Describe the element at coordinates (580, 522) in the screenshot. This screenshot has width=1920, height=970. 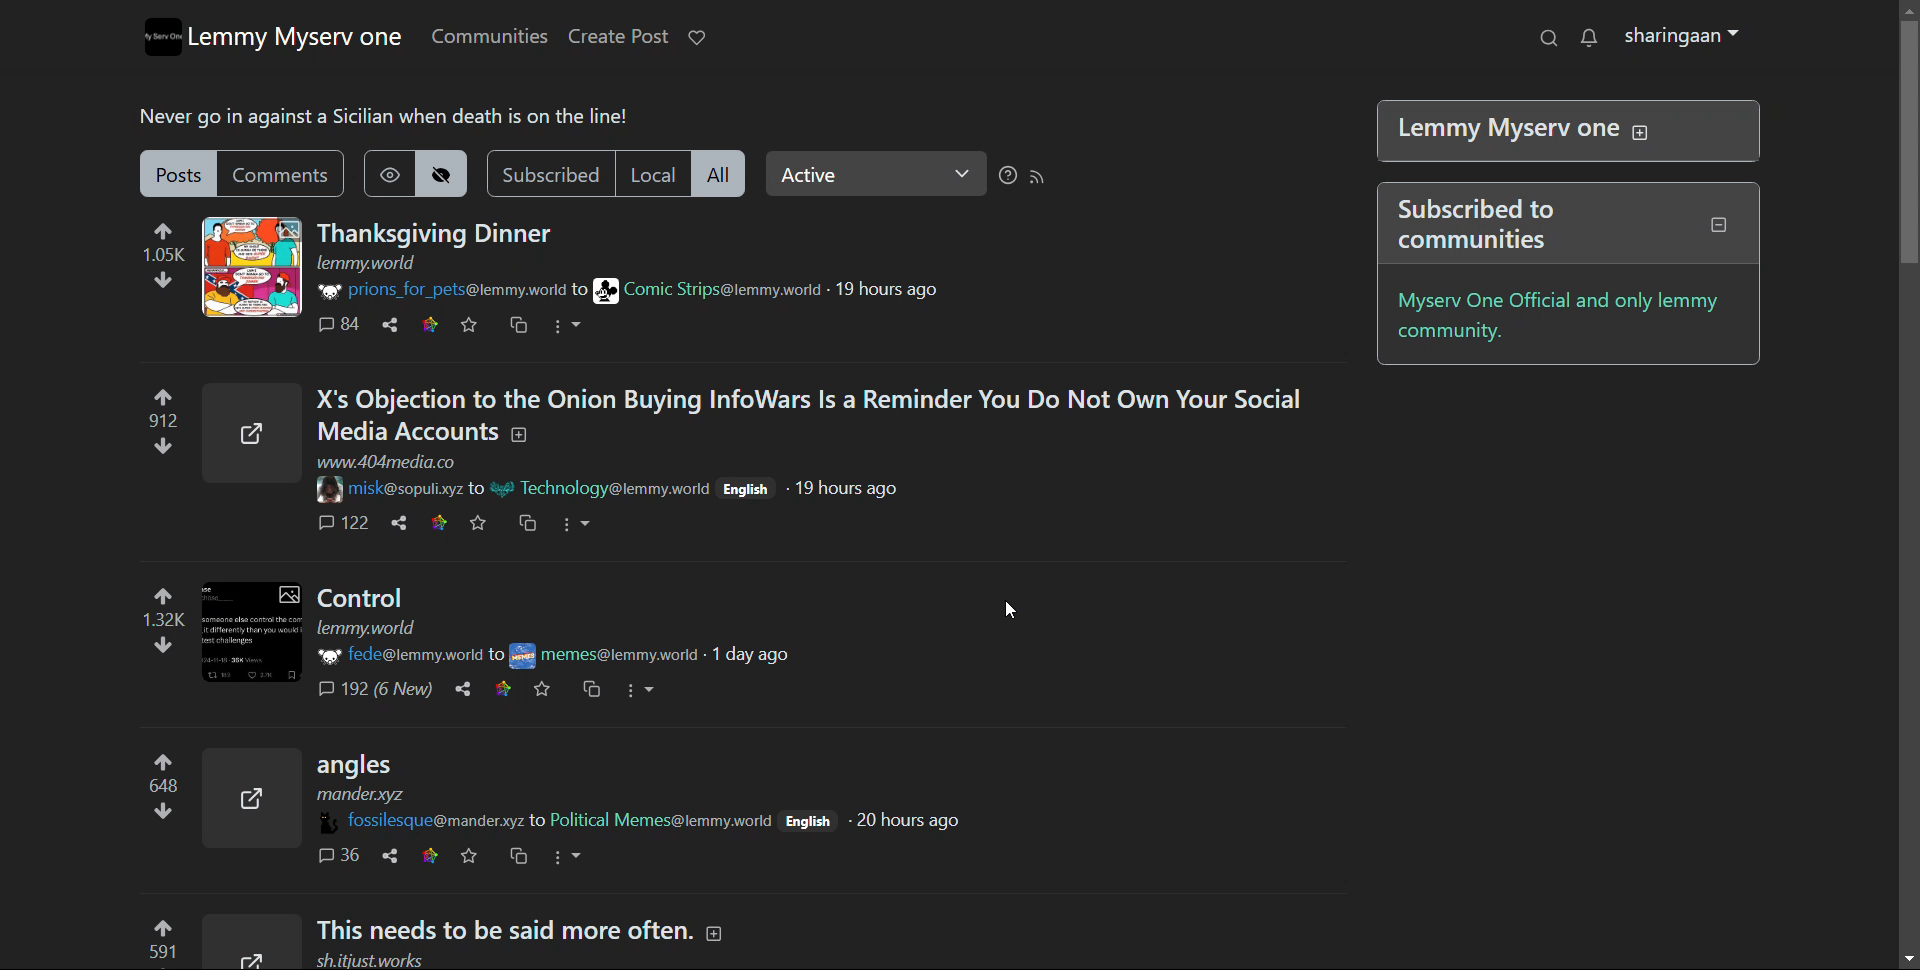
I see `More` at that location.